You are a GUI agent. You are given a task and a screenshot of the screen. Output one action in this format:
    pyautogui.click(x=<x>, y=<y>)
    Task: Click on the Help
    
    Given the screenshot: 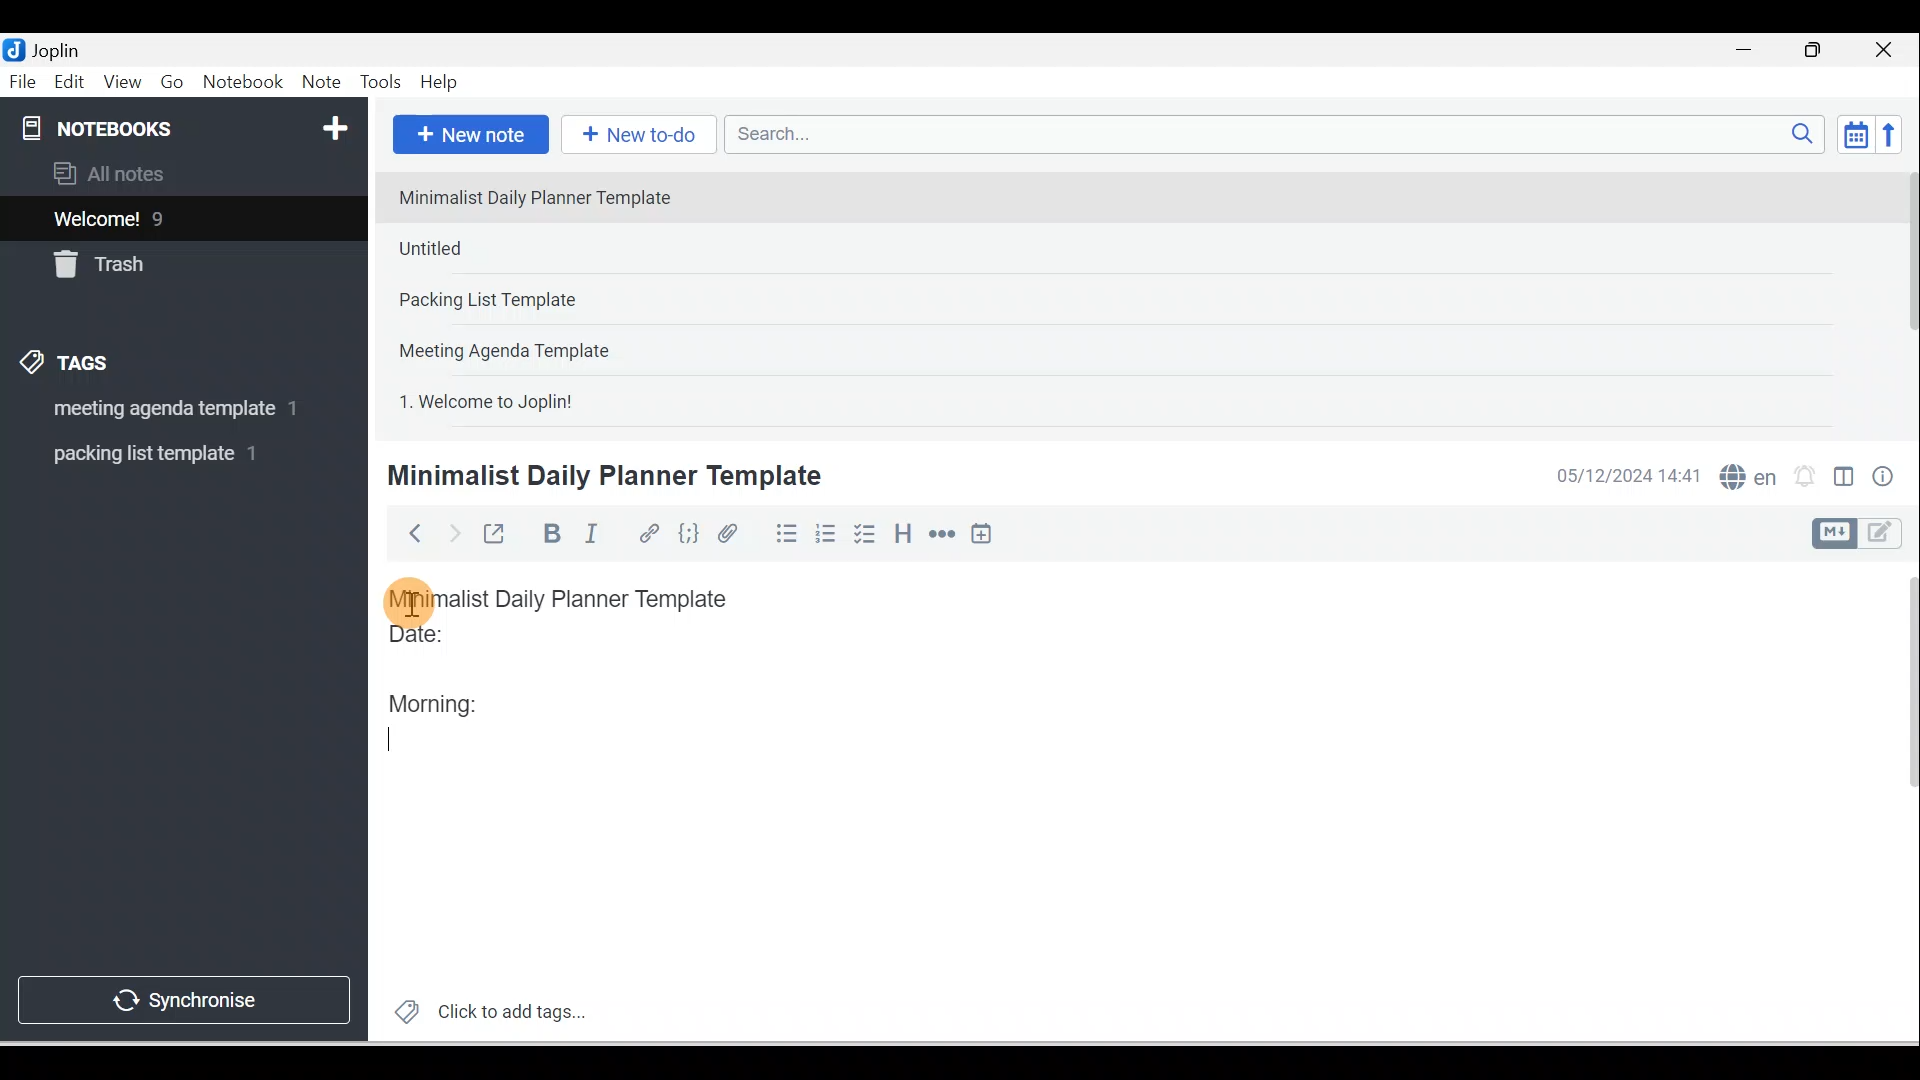 What is the action you would take?
    pyautogui.click(x=440, y=83)
    